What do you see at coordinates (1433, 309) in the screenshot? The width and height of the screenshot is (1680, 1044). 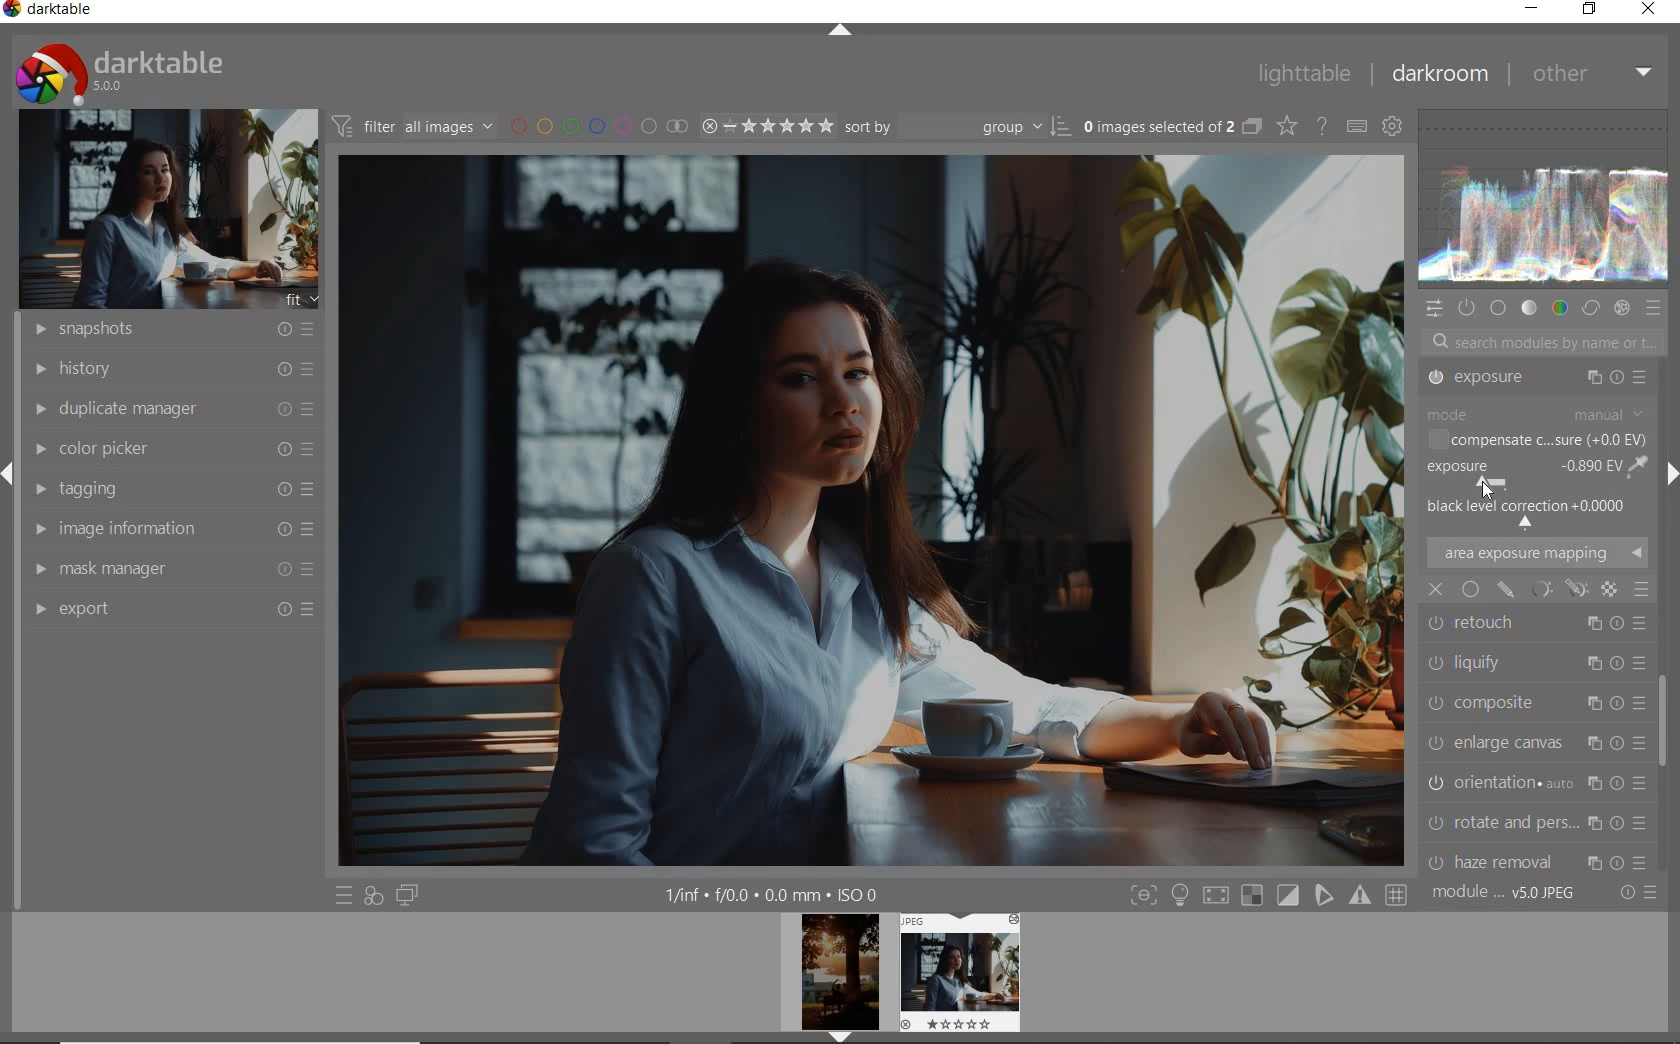 I see `QUICK ACCESS PANEL` at bounding box center [1433, 309].